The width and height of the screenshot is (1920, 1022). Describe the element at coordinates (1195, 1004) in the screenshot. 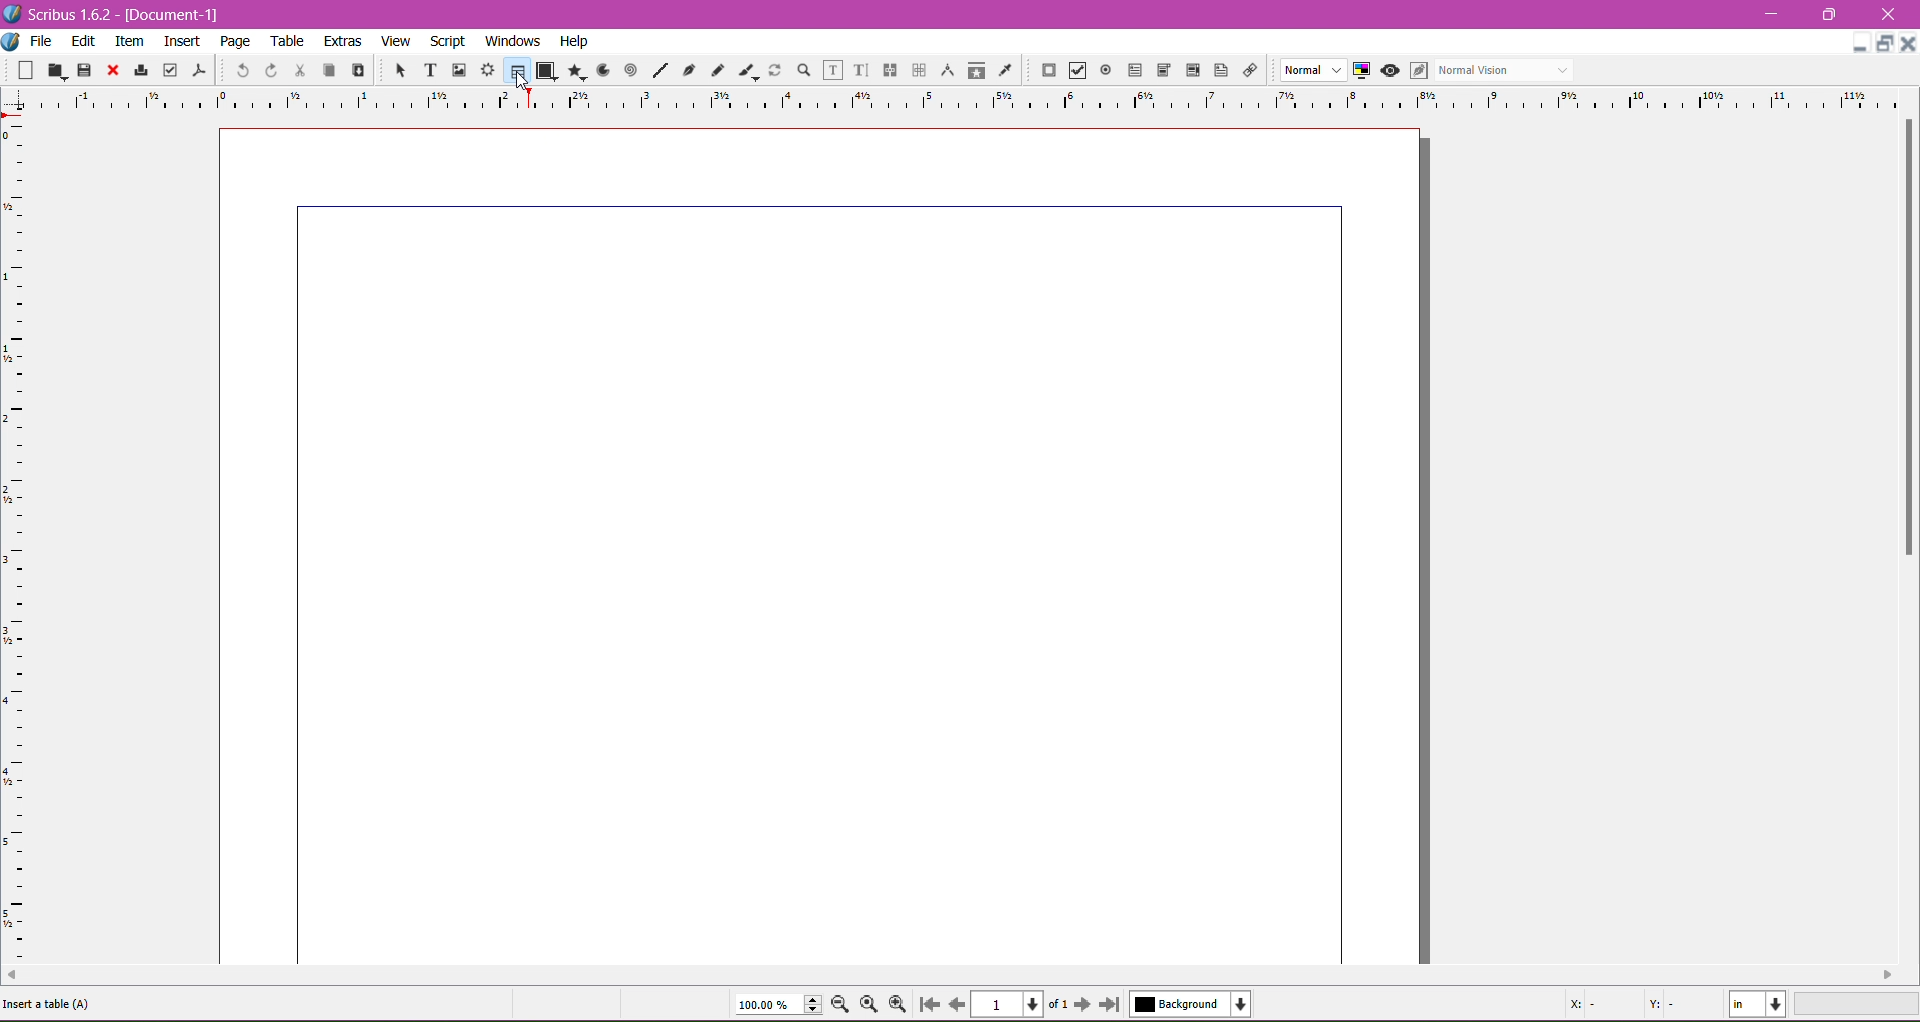

I see `Background` at that location.